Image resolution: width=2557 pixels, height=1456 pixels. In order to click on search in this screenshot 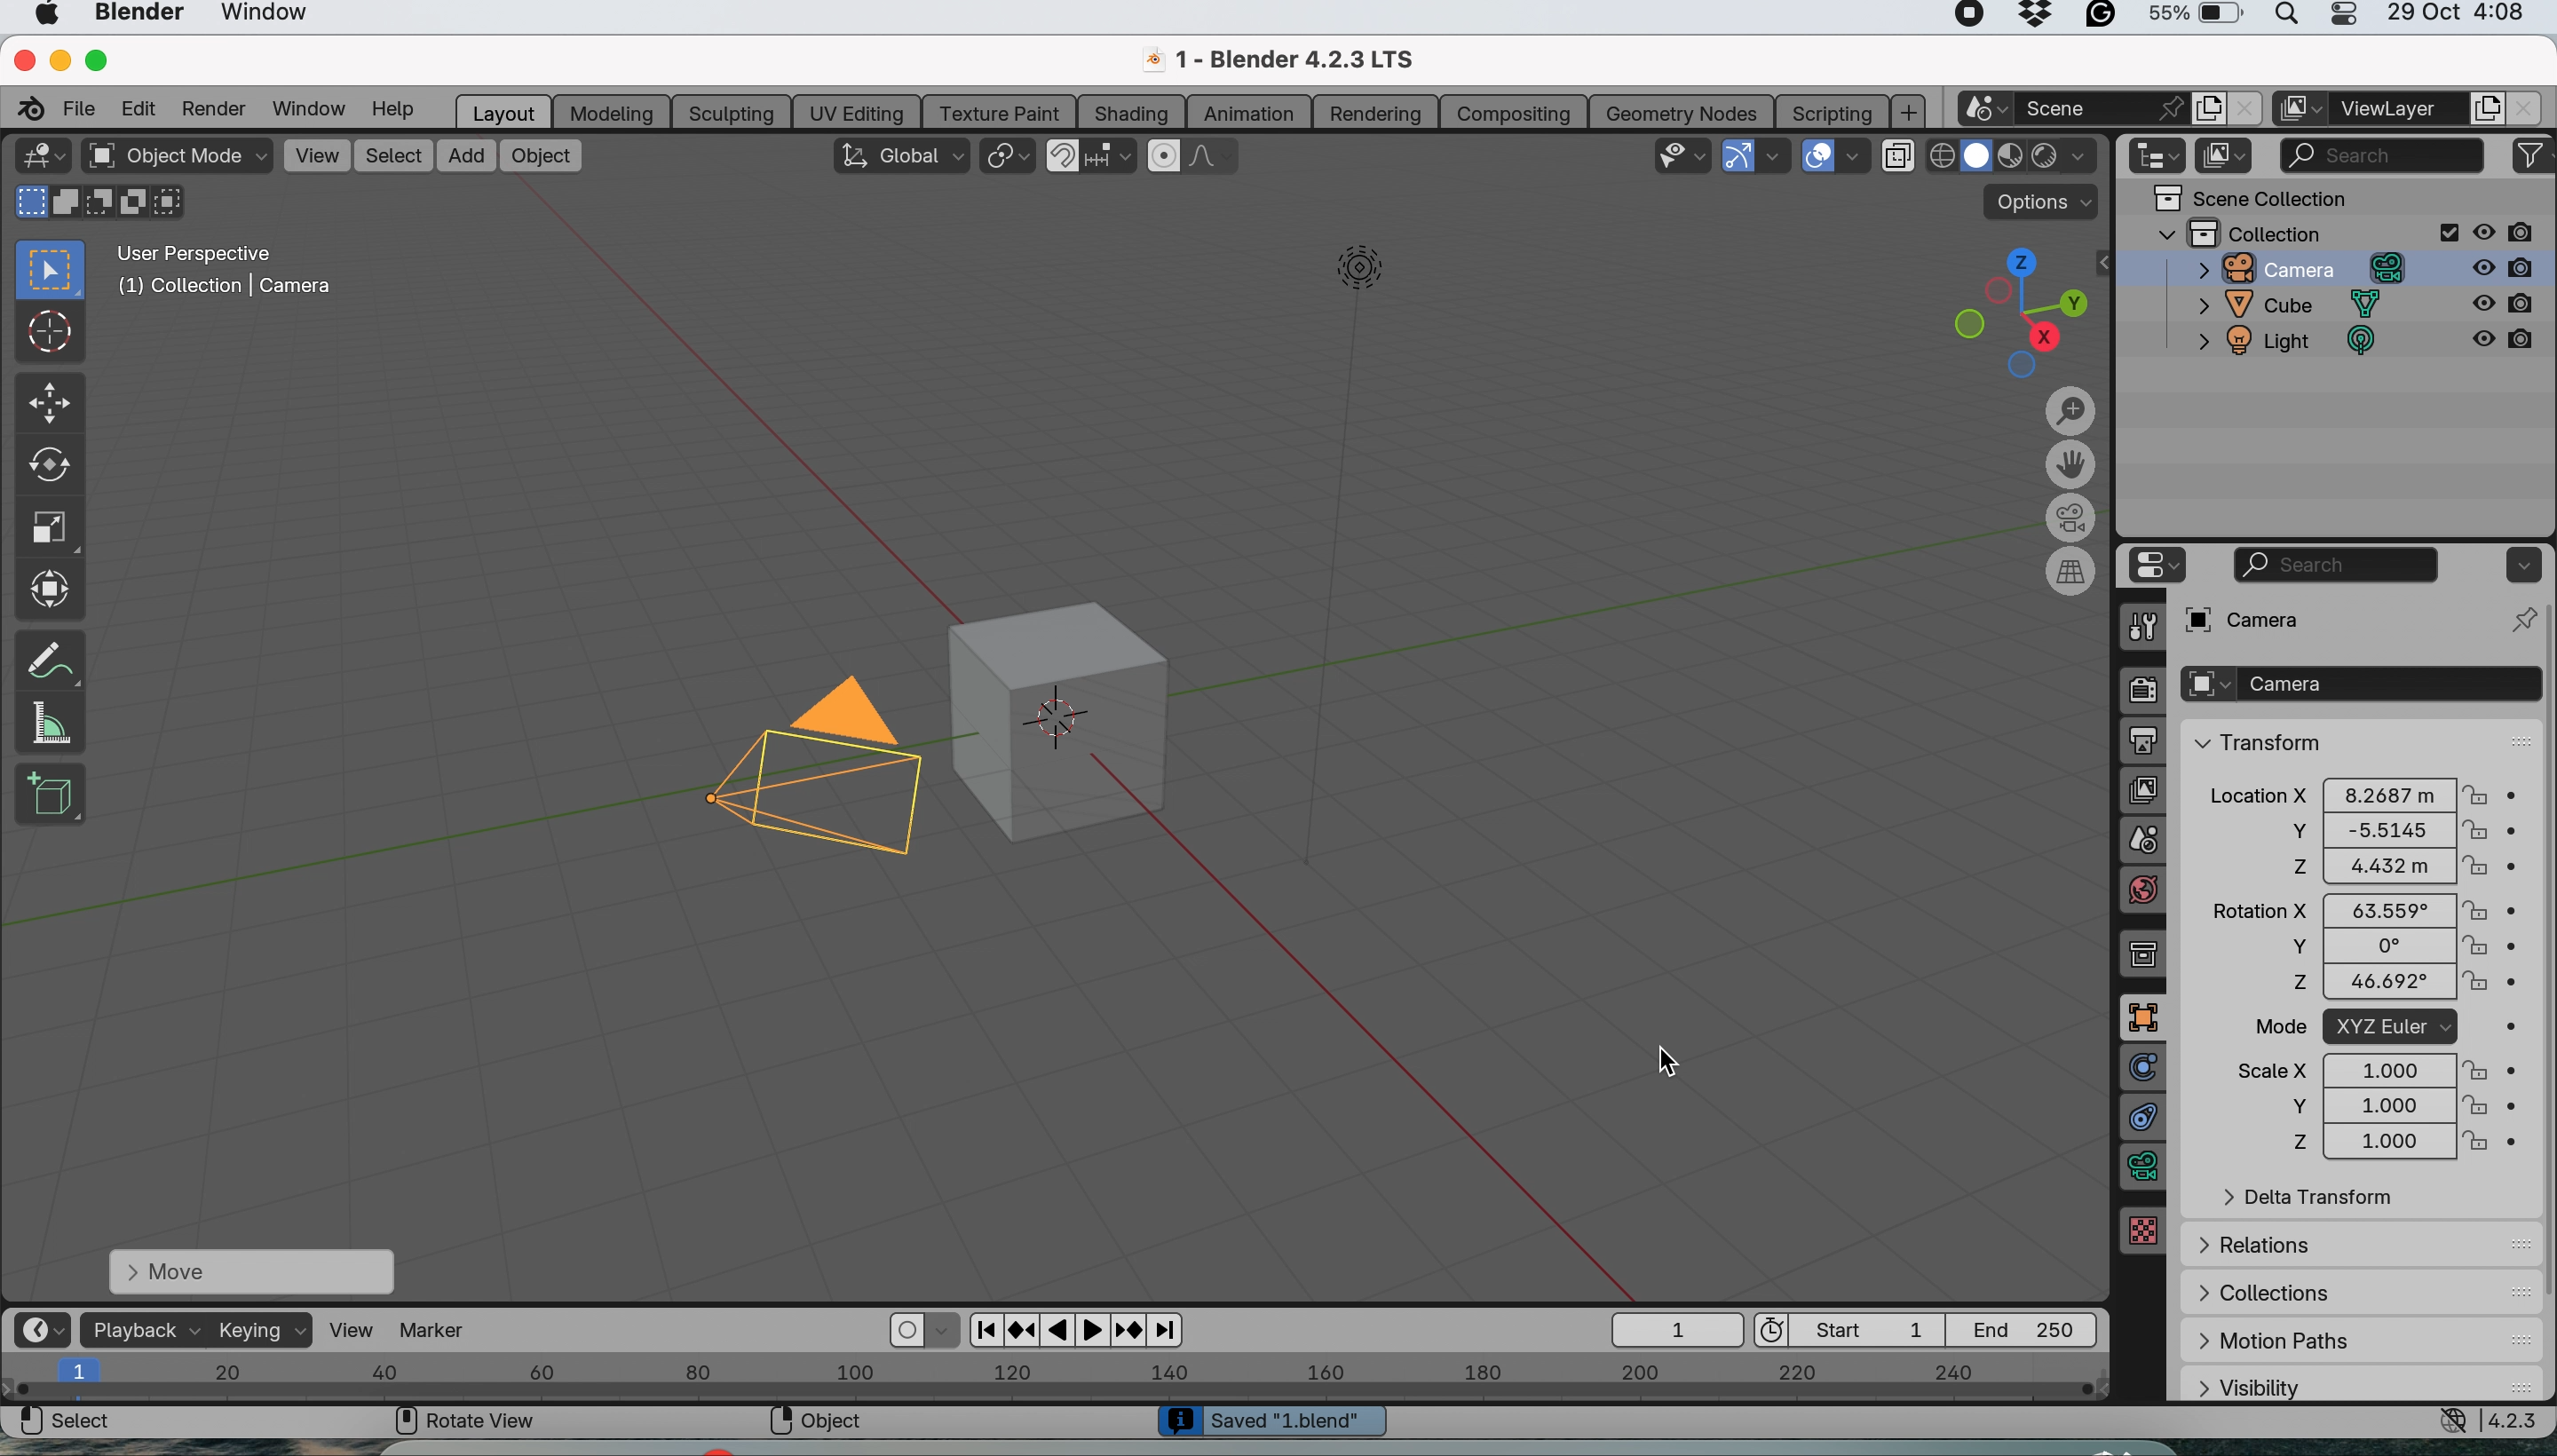, I will do `click(2338, 565)`.